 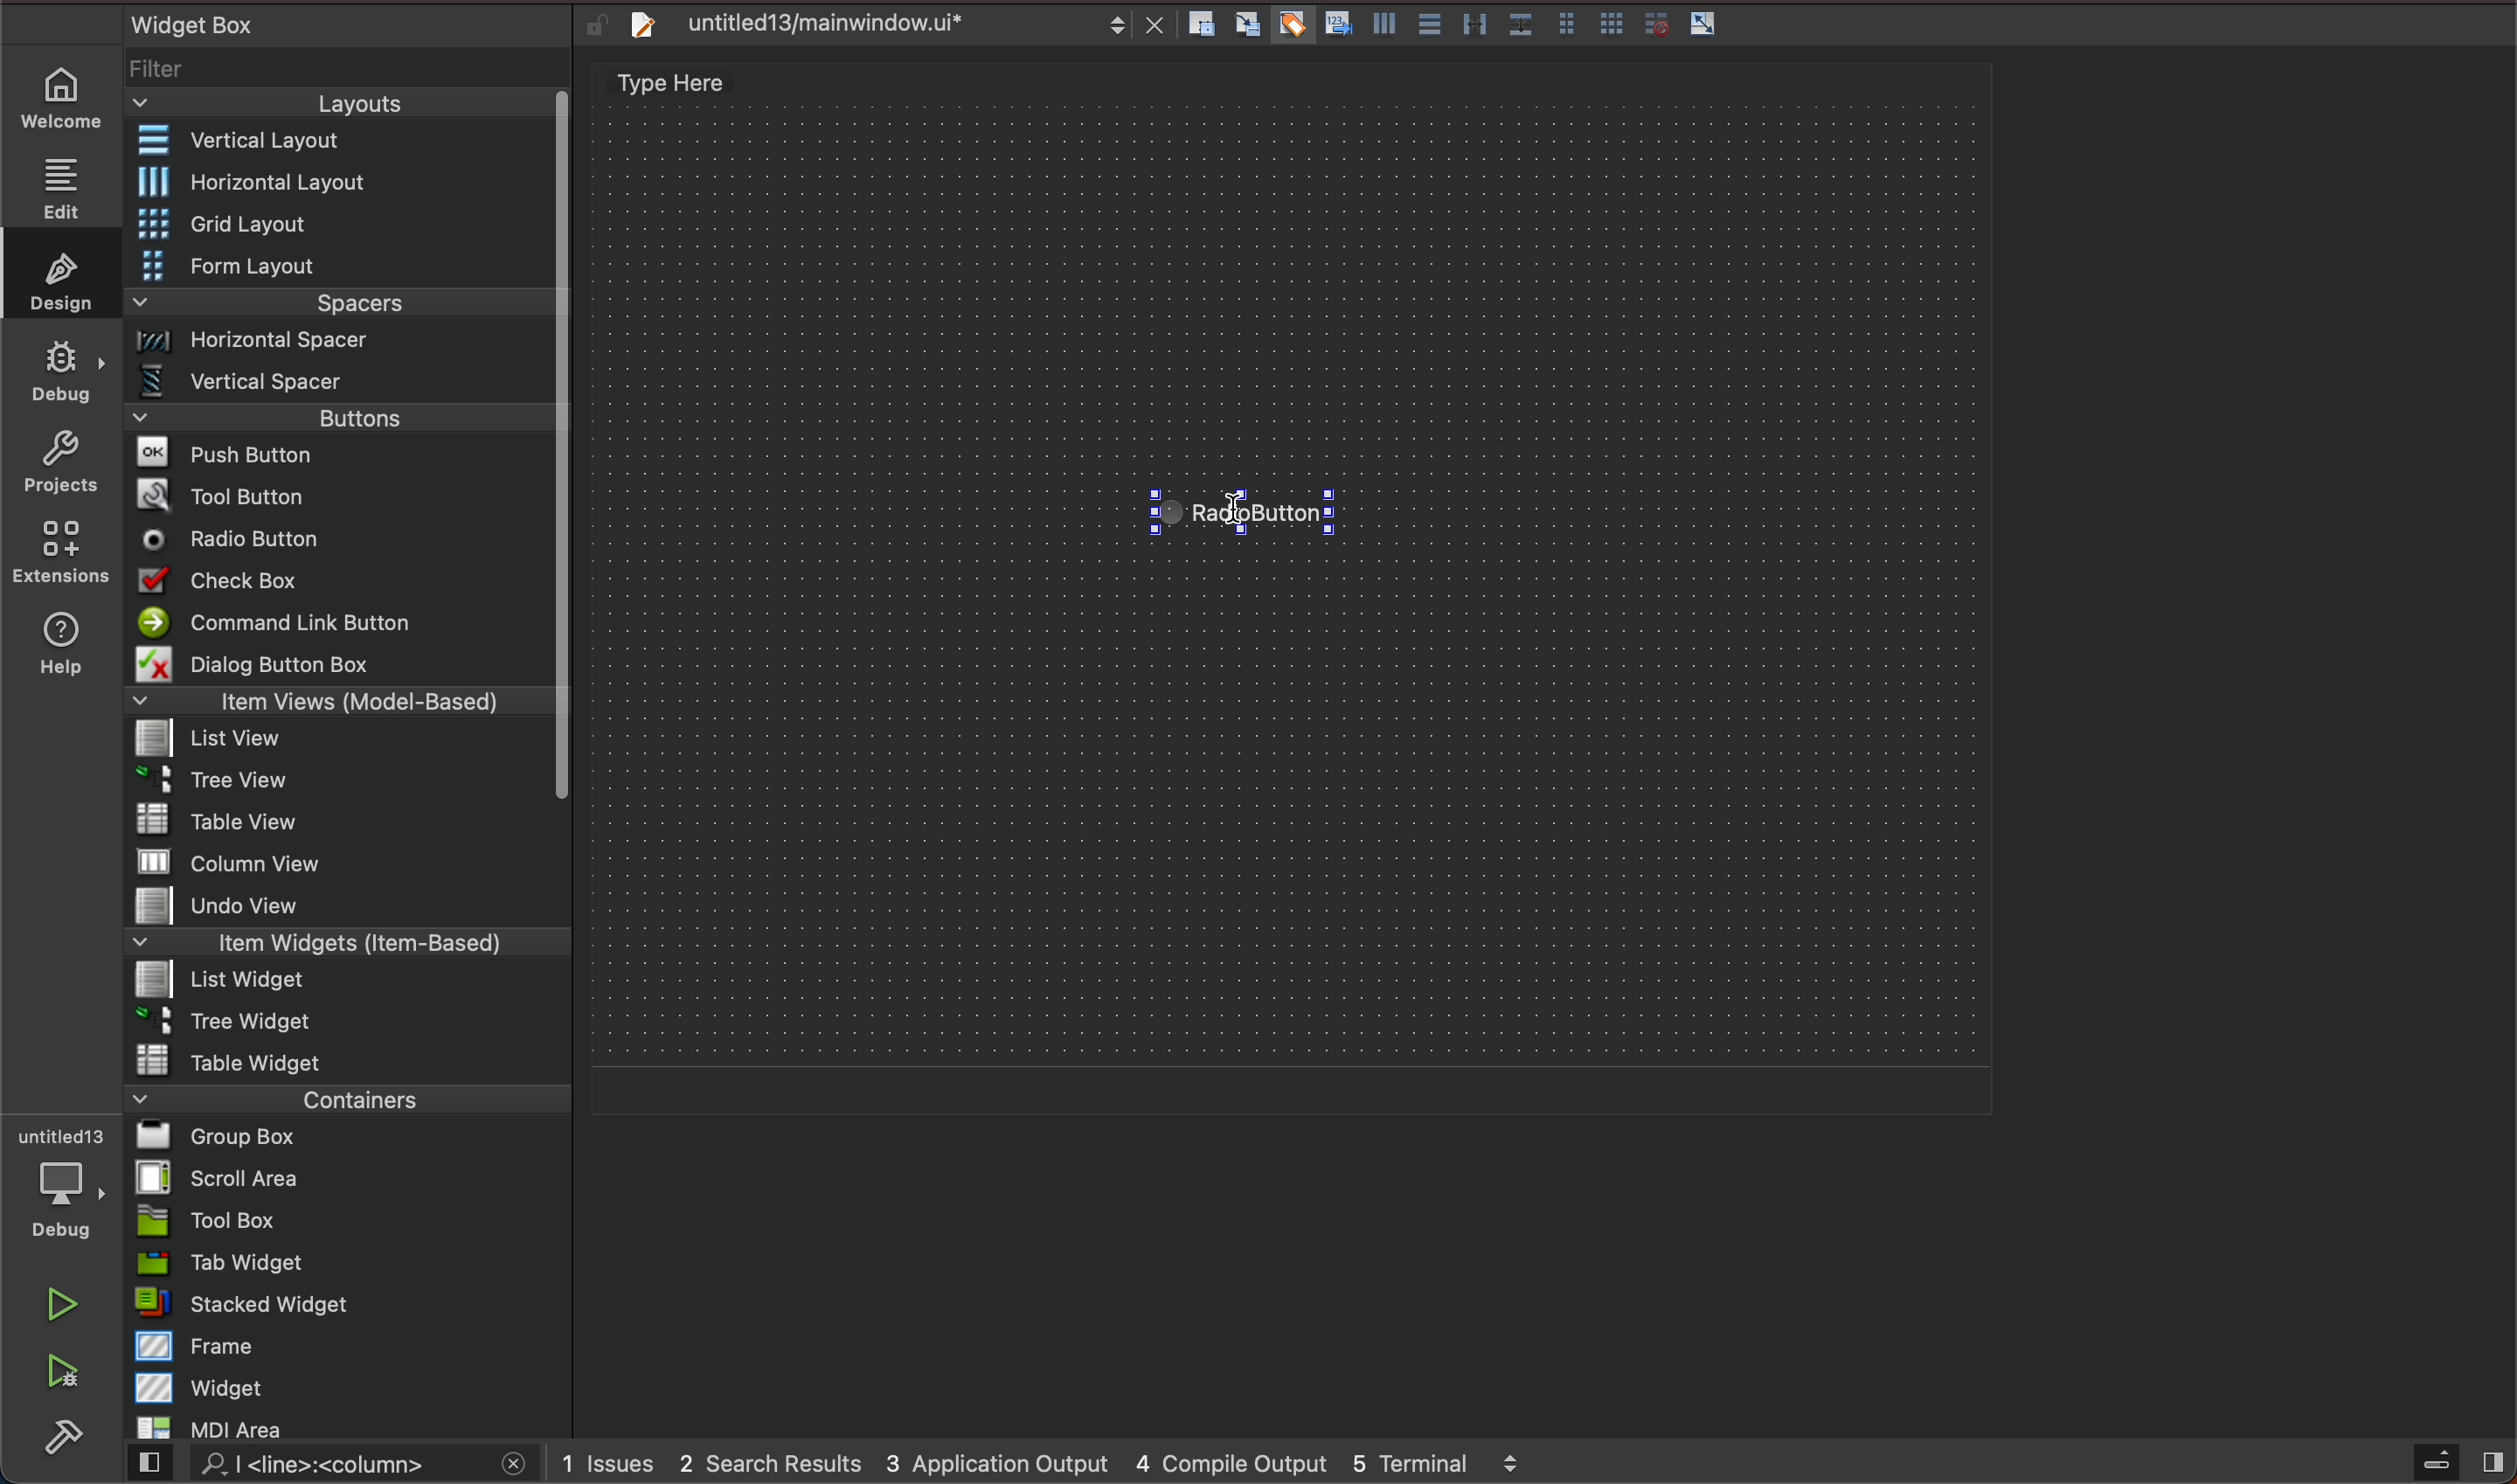 What do you see at coordinates (349, 1135) in the screenshot?
I see `group box` at bounding box center [349, 1135].